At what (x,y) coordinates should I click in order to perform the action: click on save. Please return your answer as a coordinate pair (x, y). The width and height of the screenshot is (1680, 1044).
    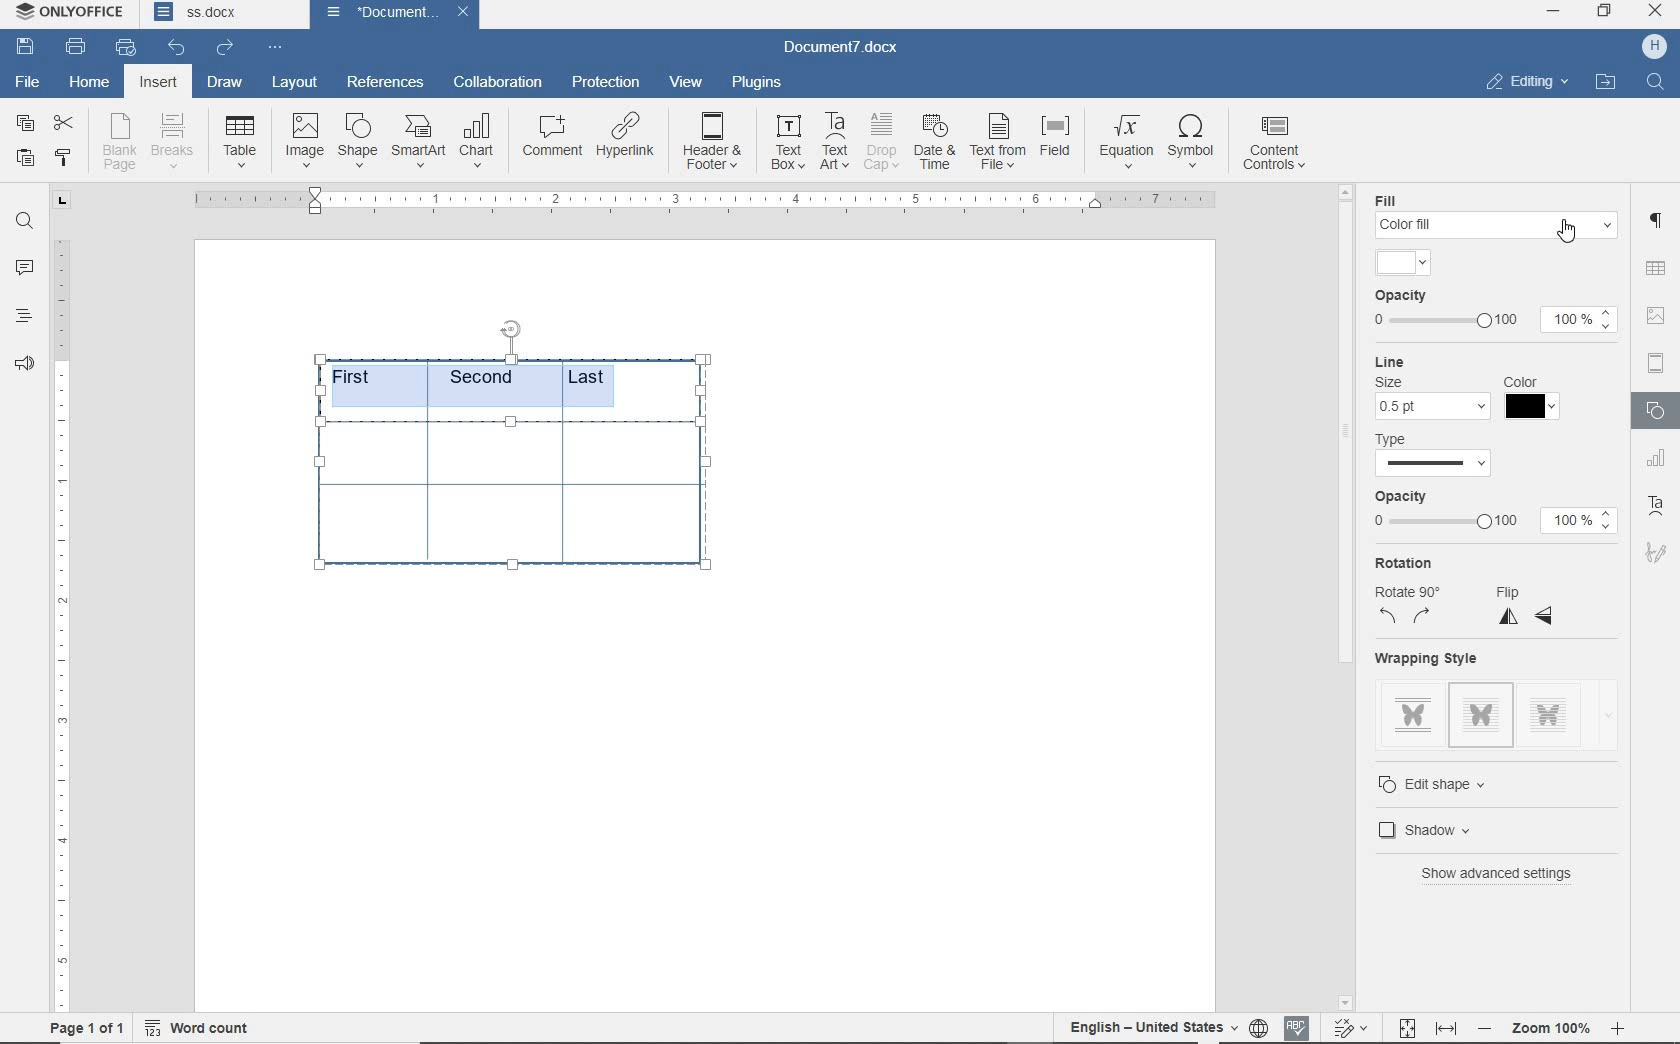
    Looking at the image, I should click on (29, 48).